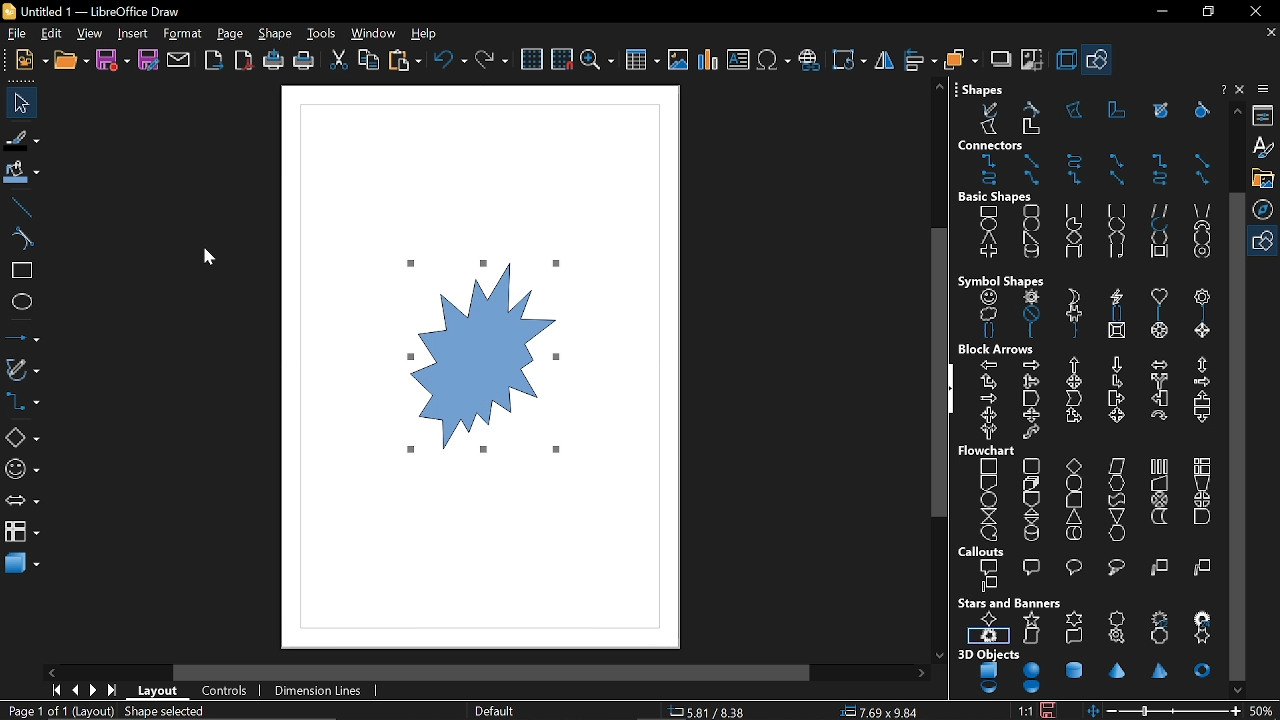 This screenshot has width=1280, height=720. What do you see at coordinates (738, 61) in the screenshot?
I see `Insert text` at bounding box center [738, 61].